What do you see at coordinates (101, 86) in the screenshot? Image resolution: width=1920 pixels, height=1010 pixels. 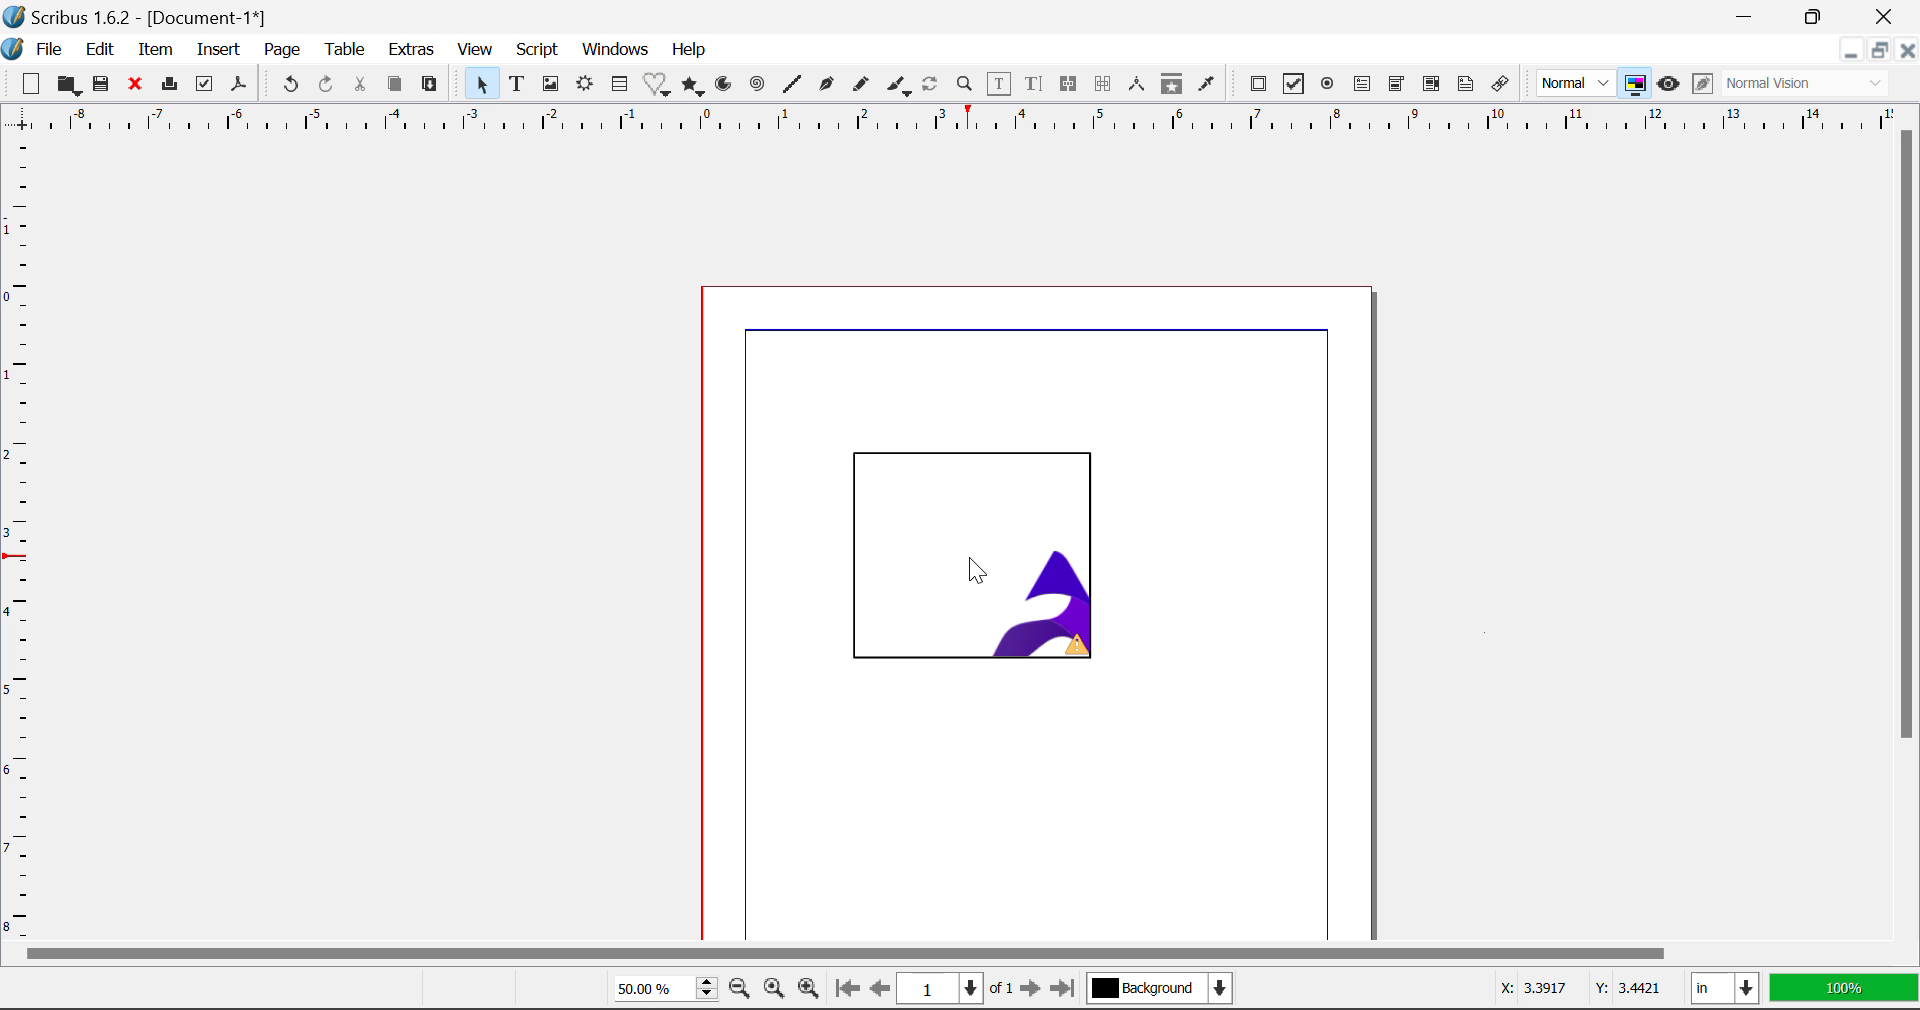 I see `Save` at bounding box center [101, 86].